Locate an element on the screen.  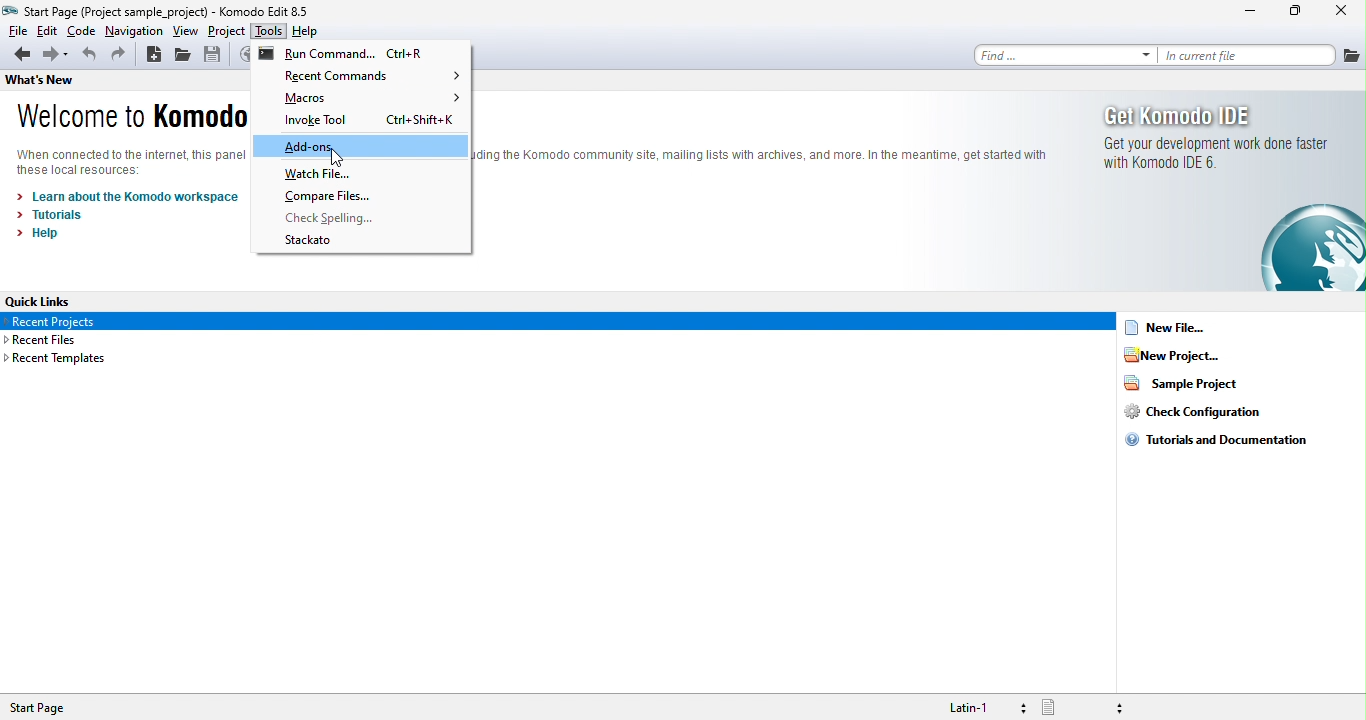
watch file is located at coordinates (319, 174).